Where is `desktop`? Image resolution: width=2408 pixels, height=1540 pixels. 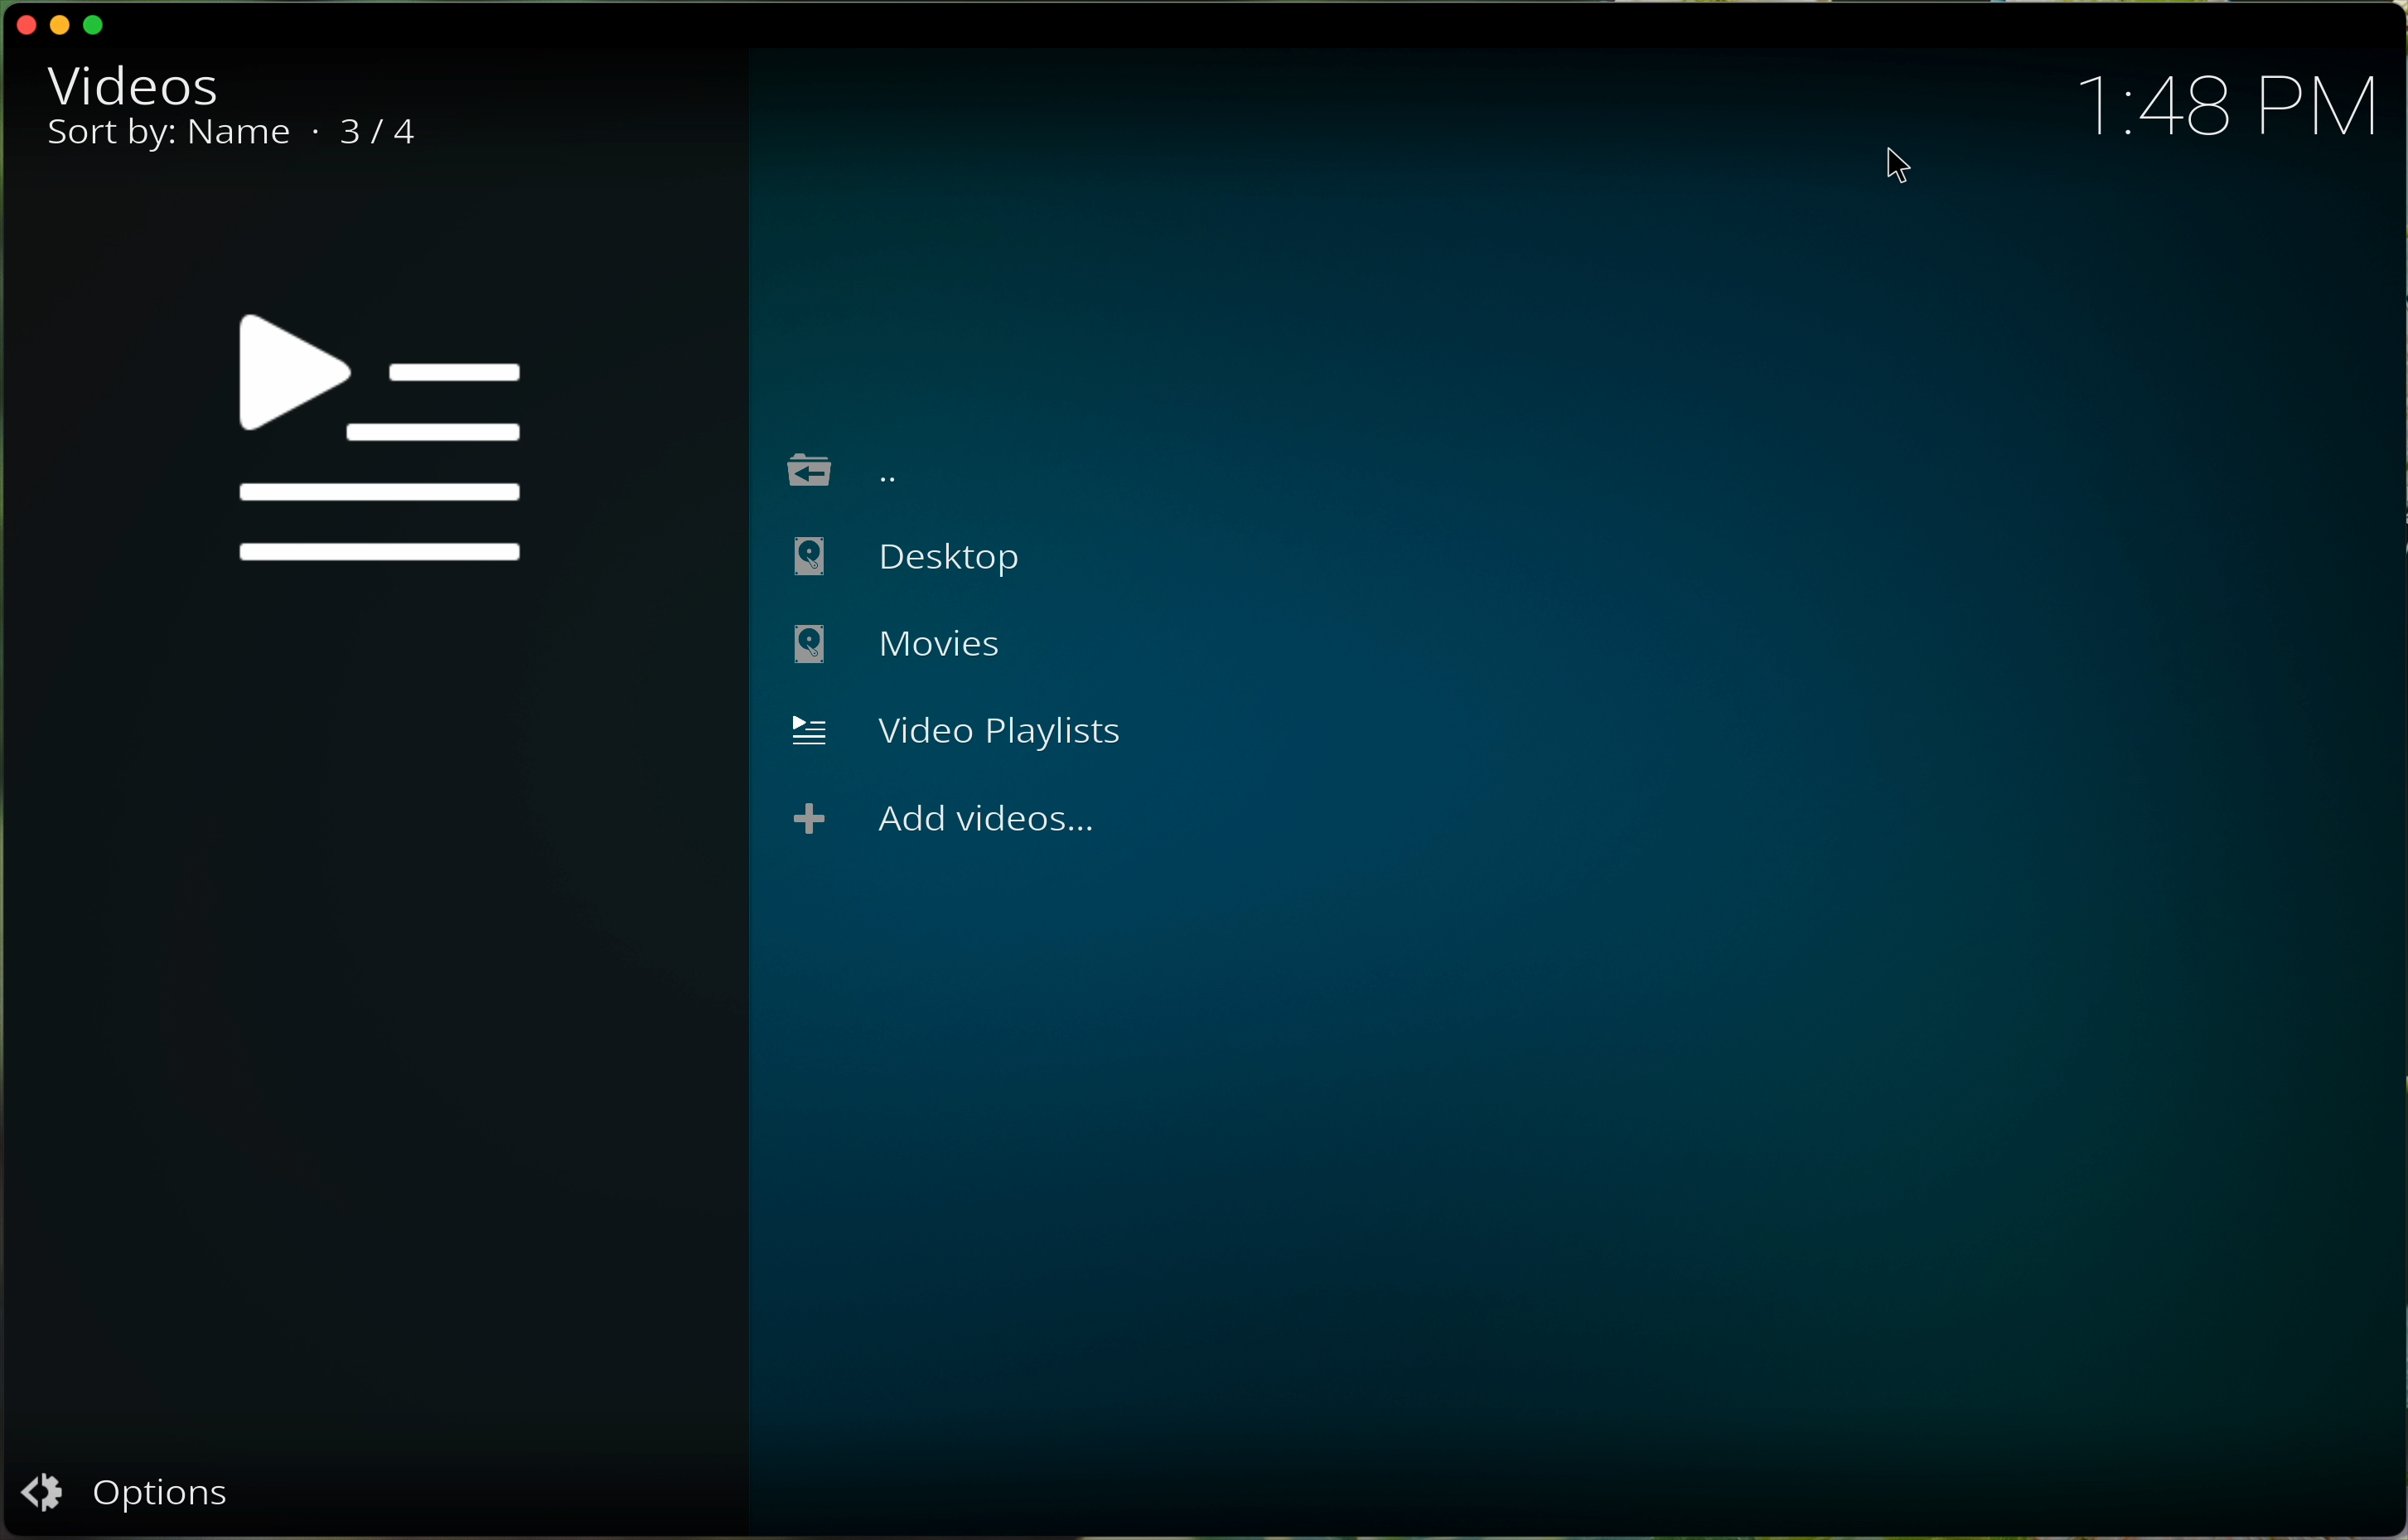 desktop is located at coordinates (914, 558).